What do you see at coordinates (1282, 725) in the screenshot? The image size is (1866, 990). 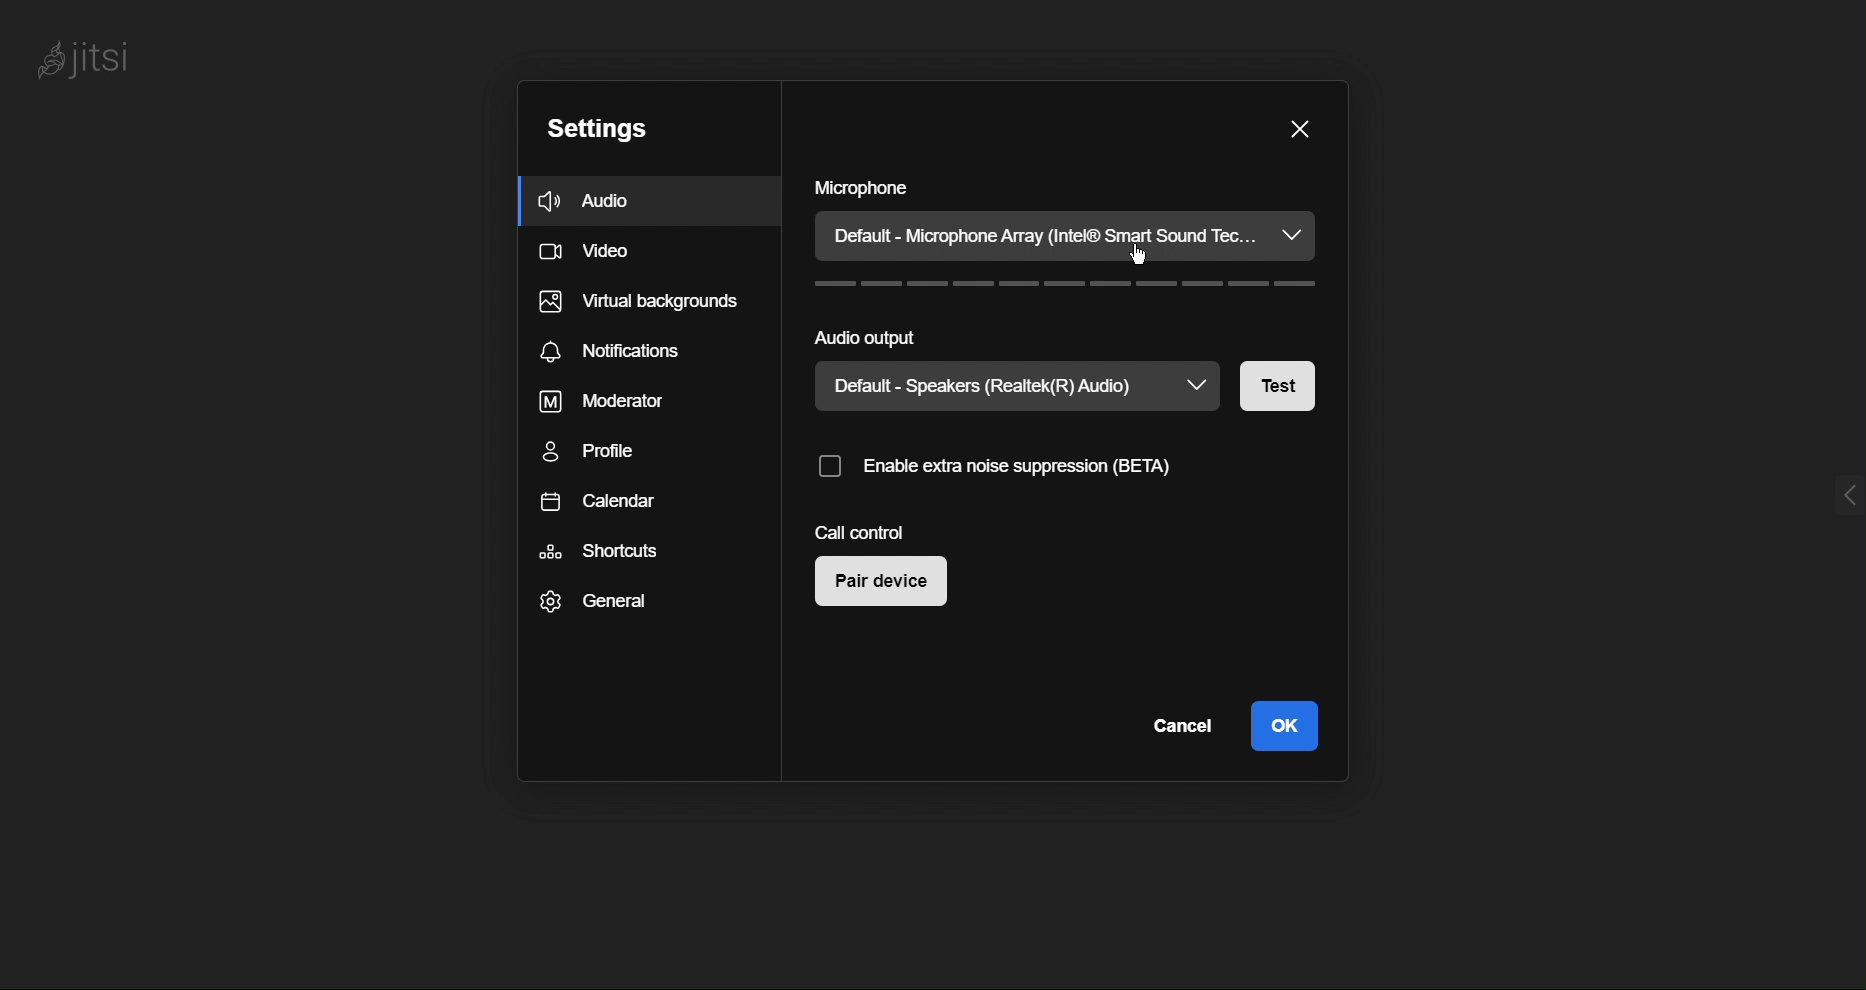 I see `OK` at bounding box center [1282, 725].